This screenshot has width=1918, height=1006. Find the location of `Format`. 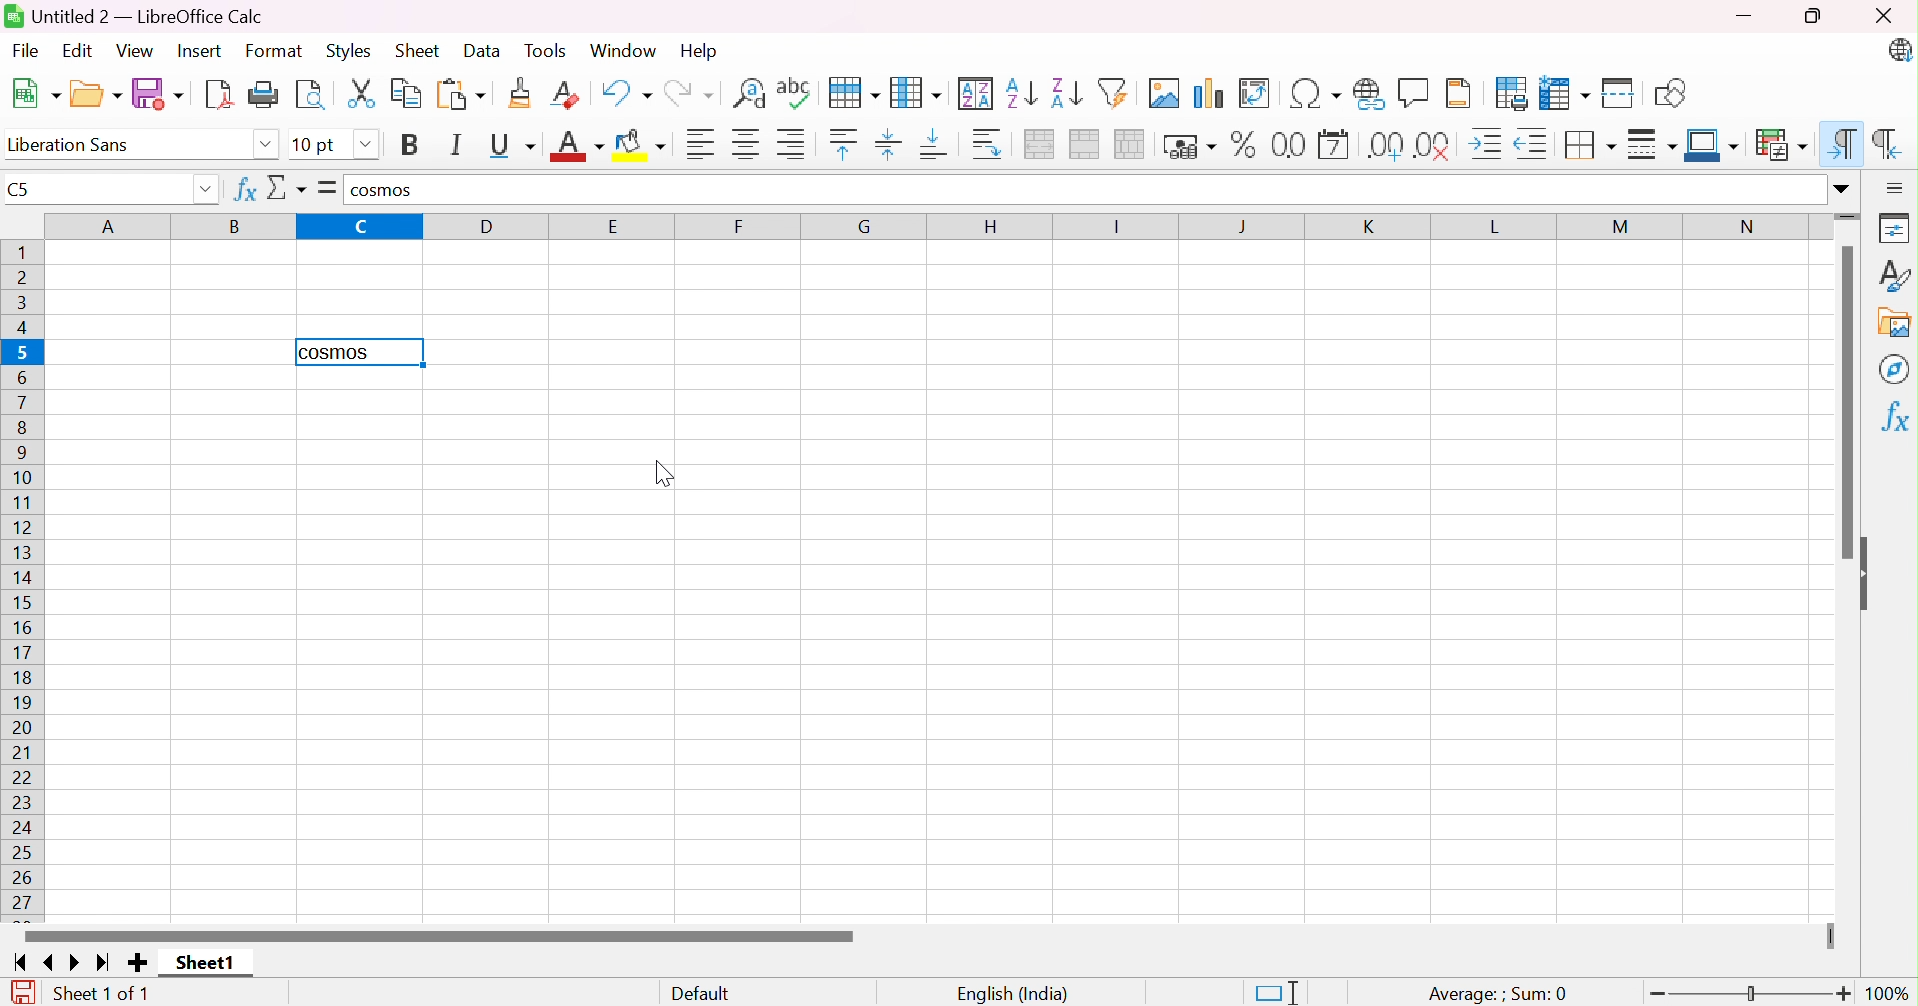

Format is located at coordinates (273, 51).